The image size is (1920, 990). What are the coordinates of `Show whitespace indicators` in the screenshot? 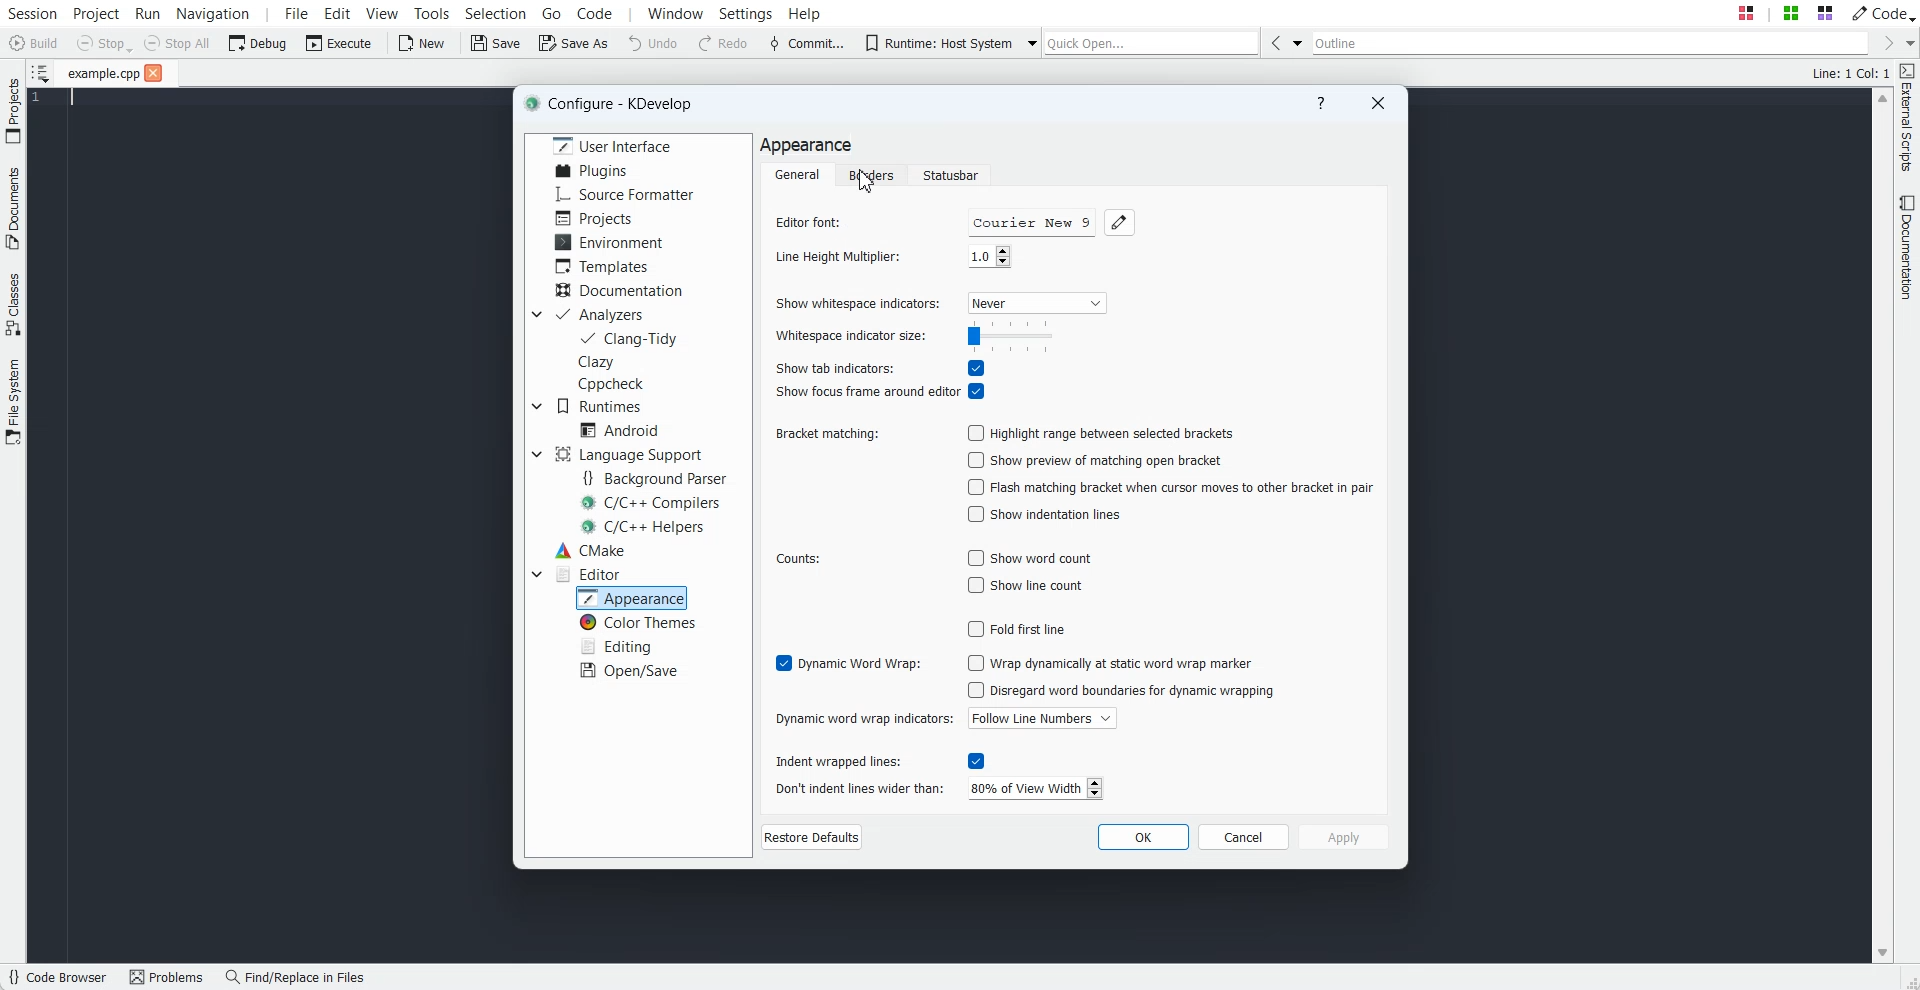 It's located at (865, 301).